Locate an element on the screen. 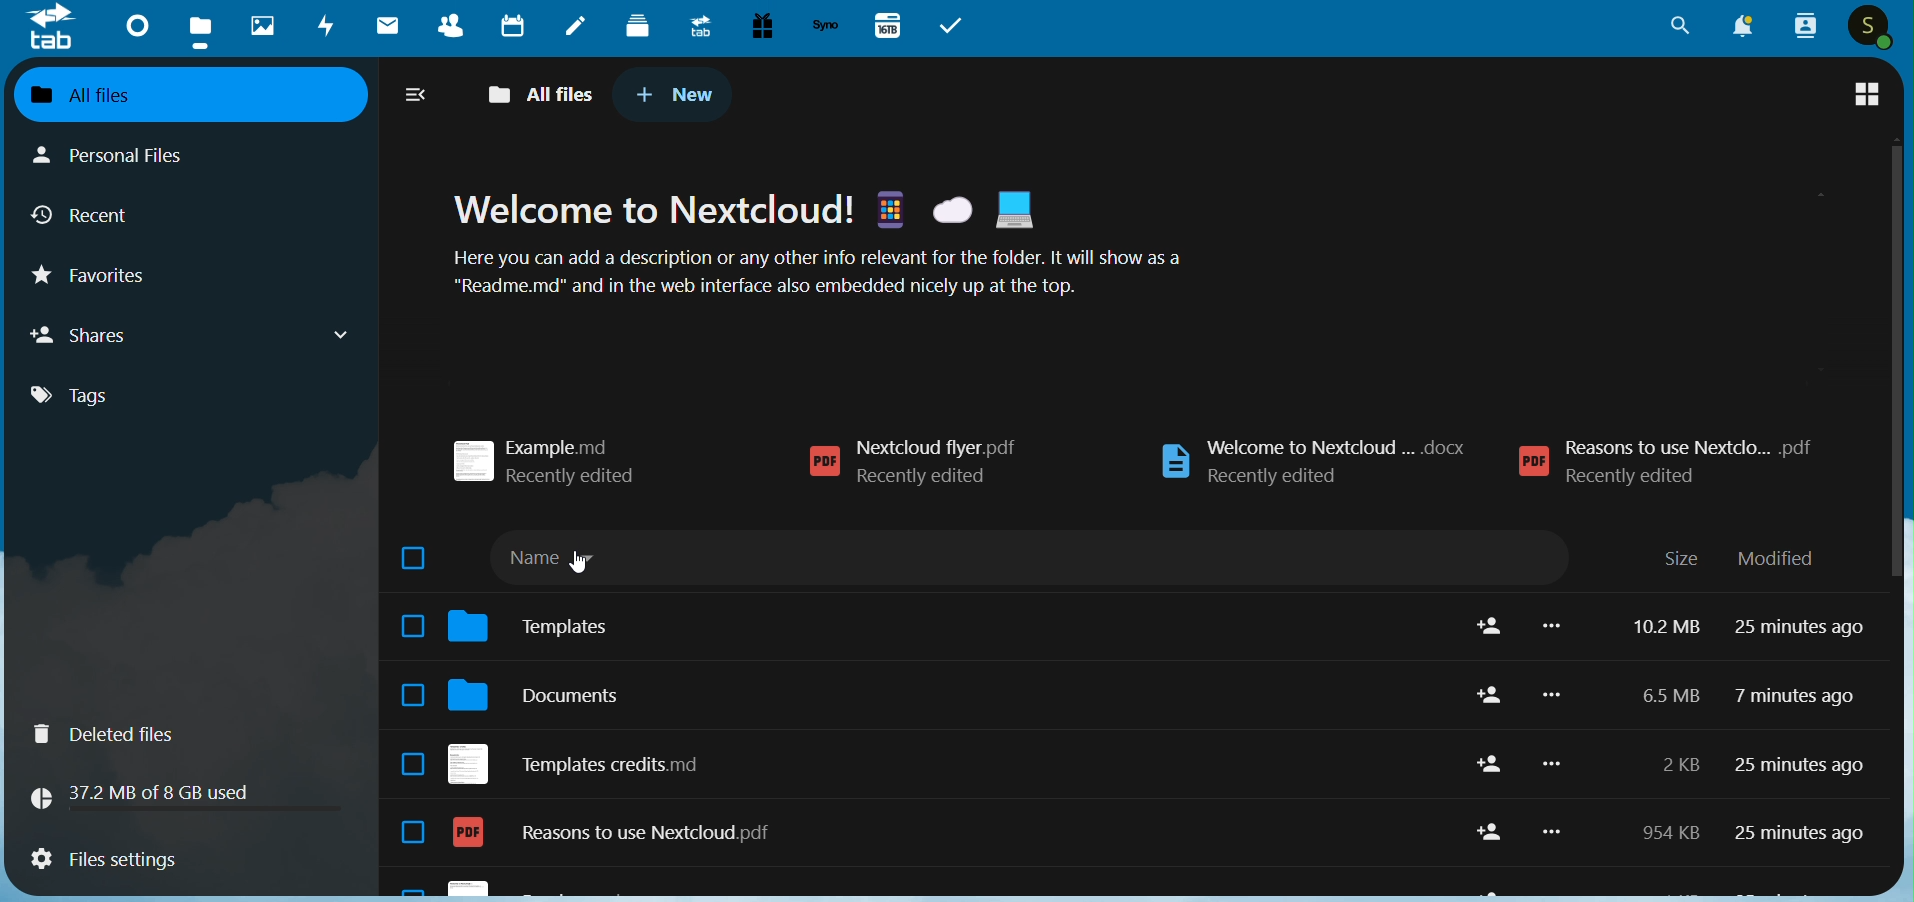 Image resolution: width=1914 pixels, height=902 pixels. tile view is located at coordinates (1867, 93).